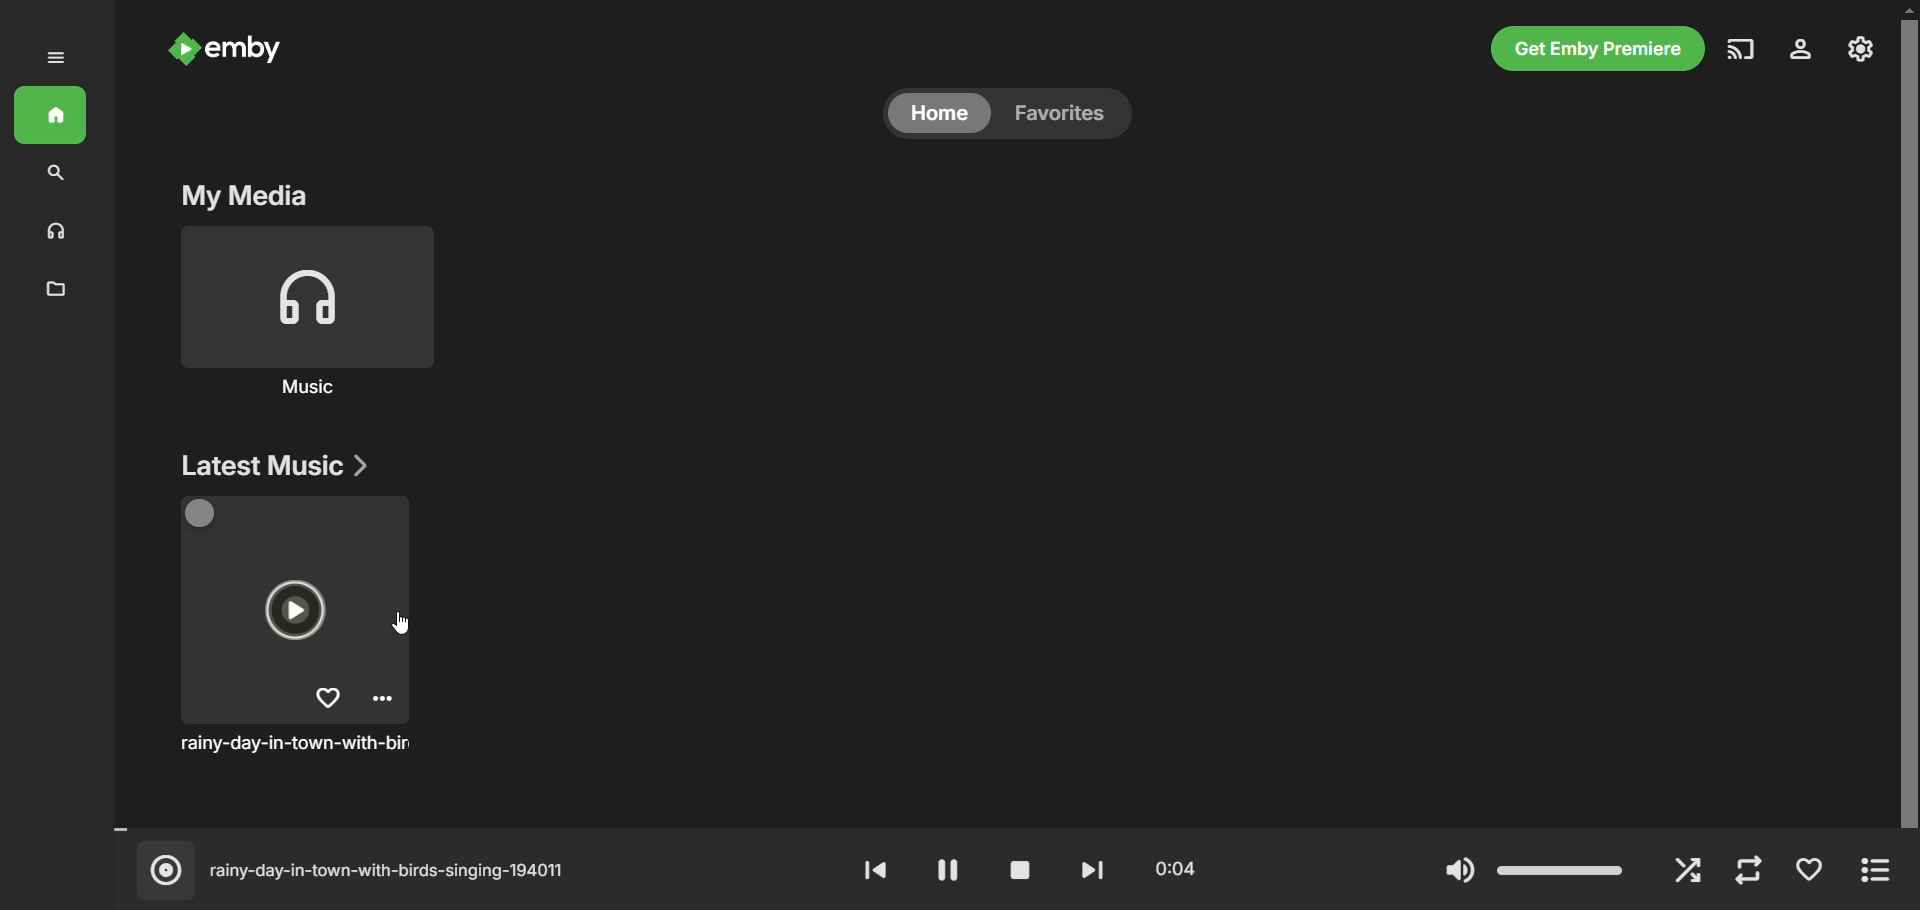  What do you see at coordinates (55, 112) in the screenshot?
I see `home` at bounding box center [55, 112].